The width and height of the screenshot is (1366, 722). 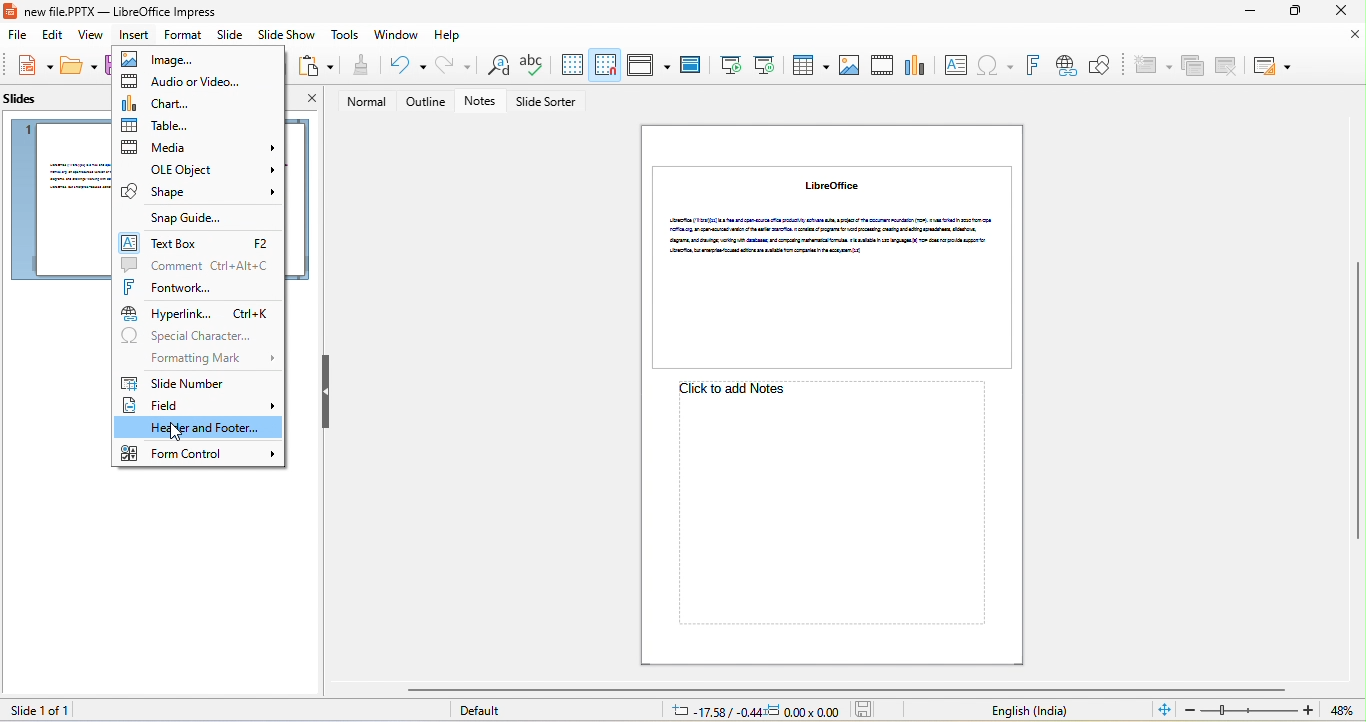 What do you see at coordinates (326, 391) in the screenshot?
I see `hide left sidebar` at bounding box center [326, 391].